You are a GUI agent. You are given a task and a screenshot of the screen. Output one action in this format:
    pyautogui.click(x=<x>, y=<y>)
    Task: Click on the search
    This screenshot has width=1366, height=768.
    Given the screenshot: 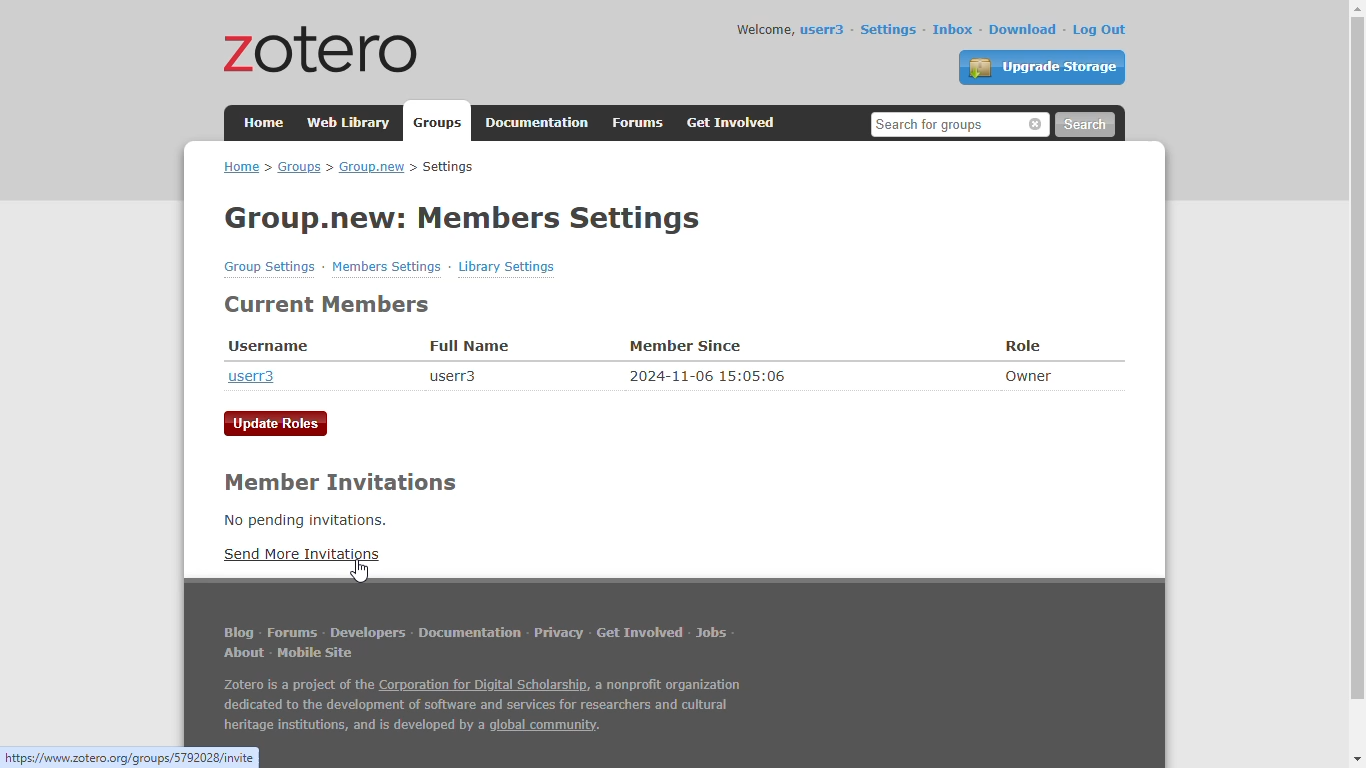 What is the action you would take?
    pyautogui.click(x=1084, y=125)
    